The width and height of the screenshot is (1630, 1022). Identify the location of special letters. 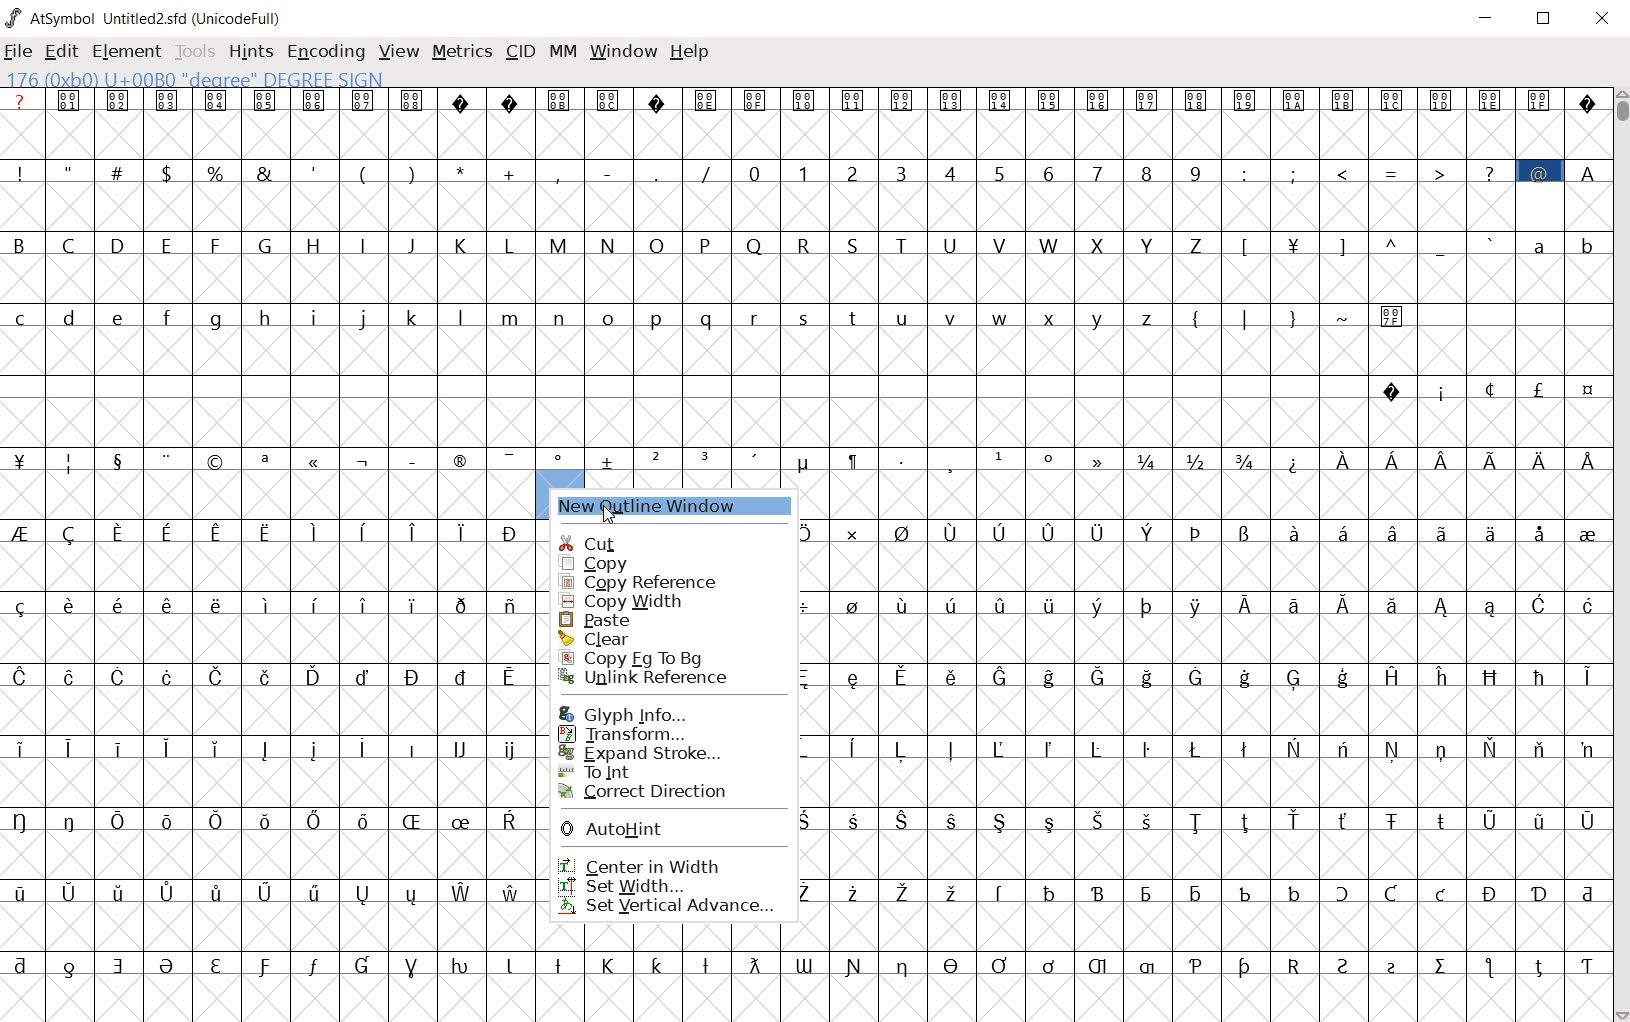
(267, 818).